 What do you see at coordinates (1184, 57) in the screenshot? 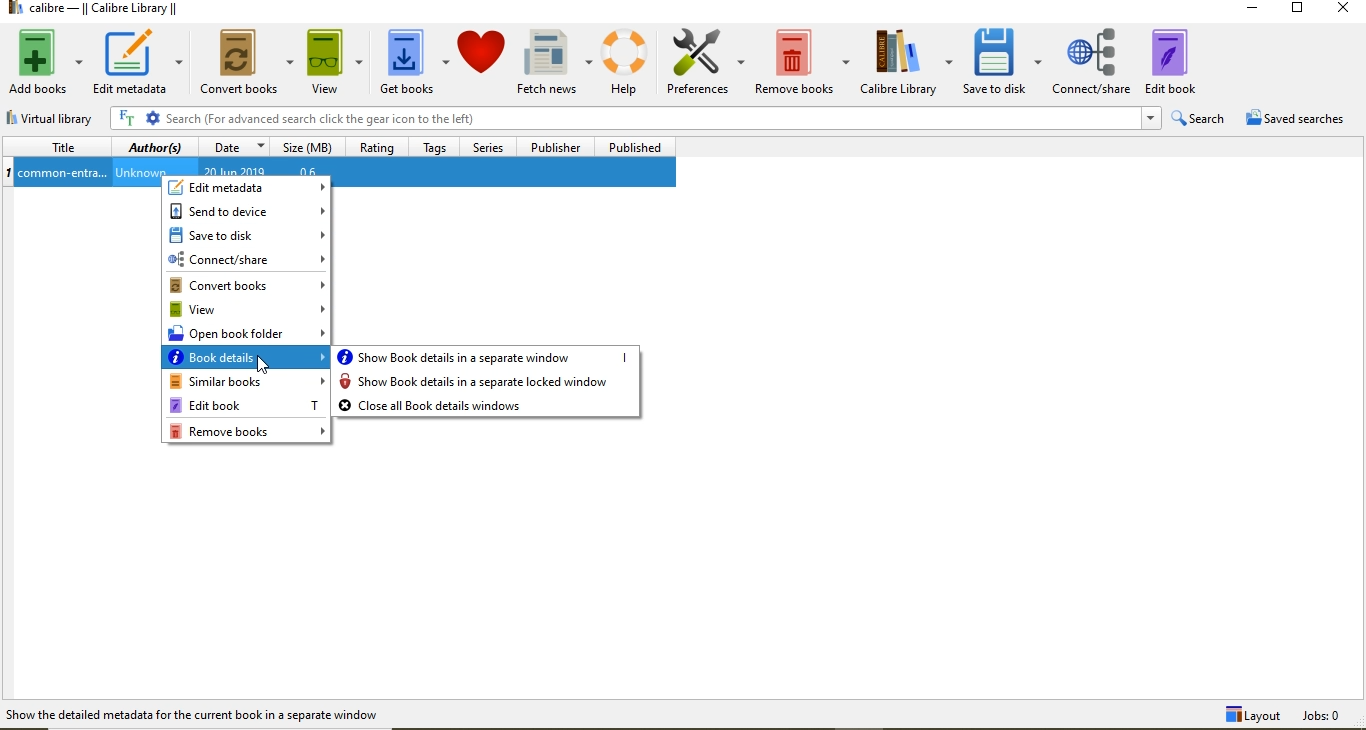
I see `edit book` at bounding box center [1184, 57].